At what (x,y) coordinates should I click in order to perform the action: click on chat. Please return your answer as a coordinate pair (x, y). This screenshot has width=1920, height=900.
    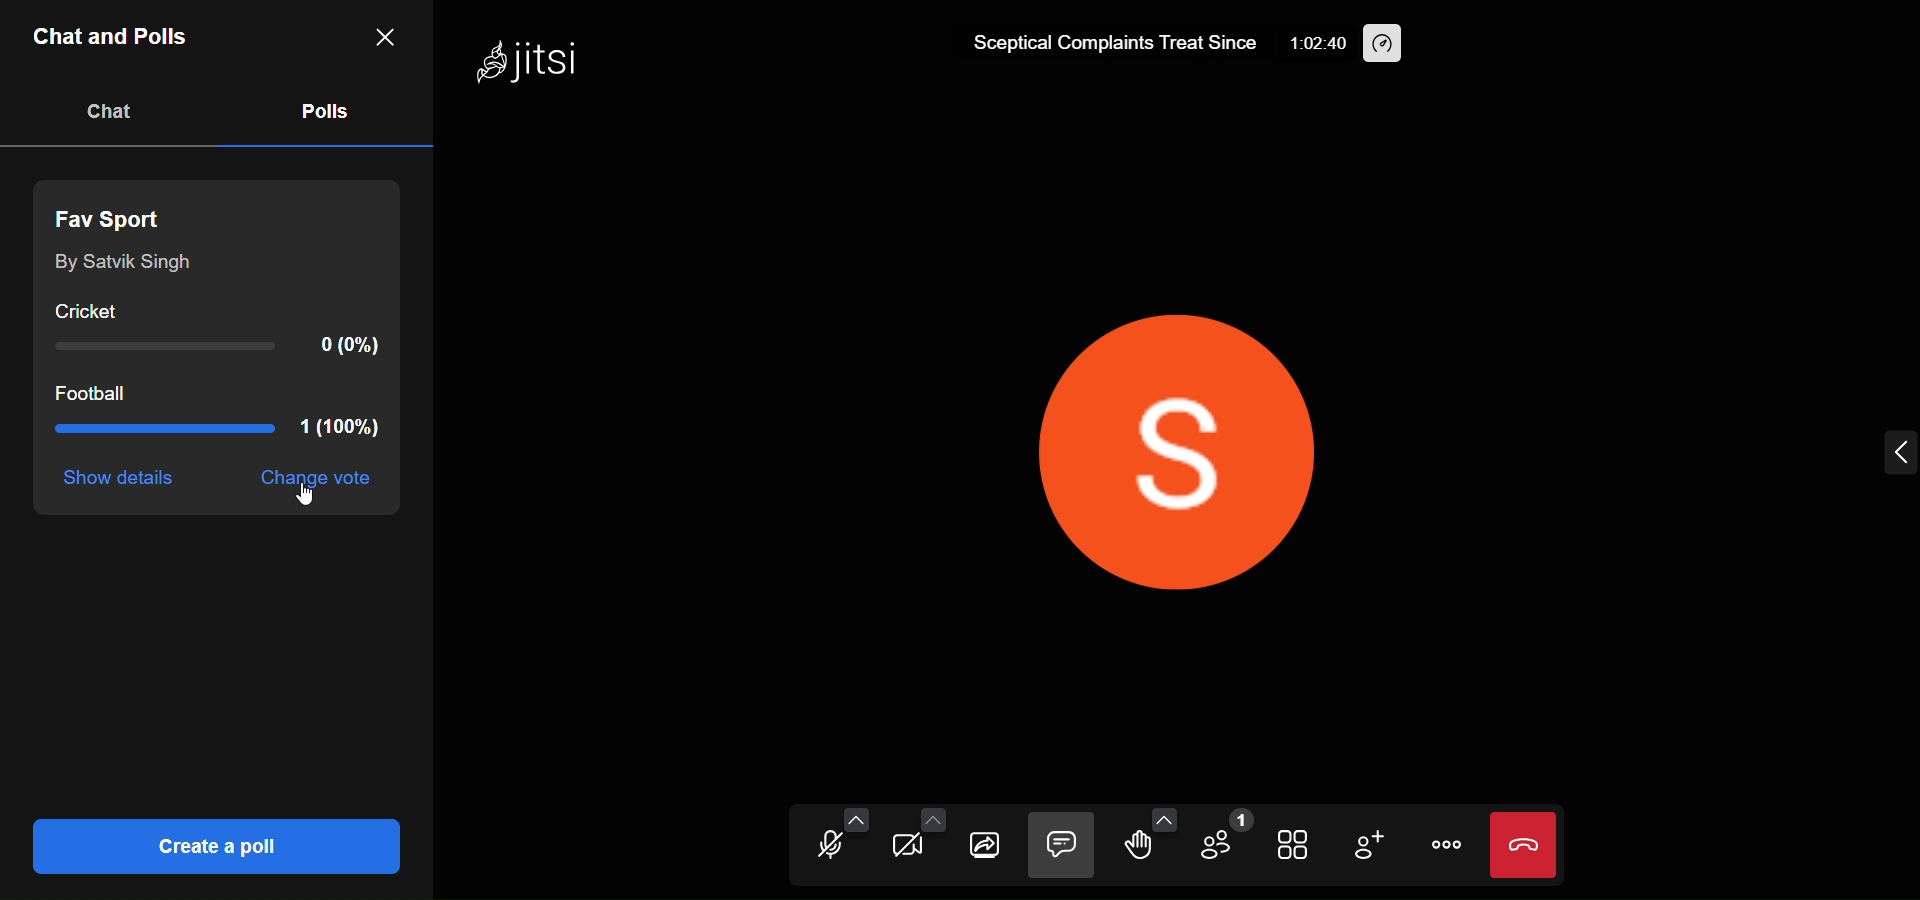
    Looking at the image, I should click on (1061, 846).